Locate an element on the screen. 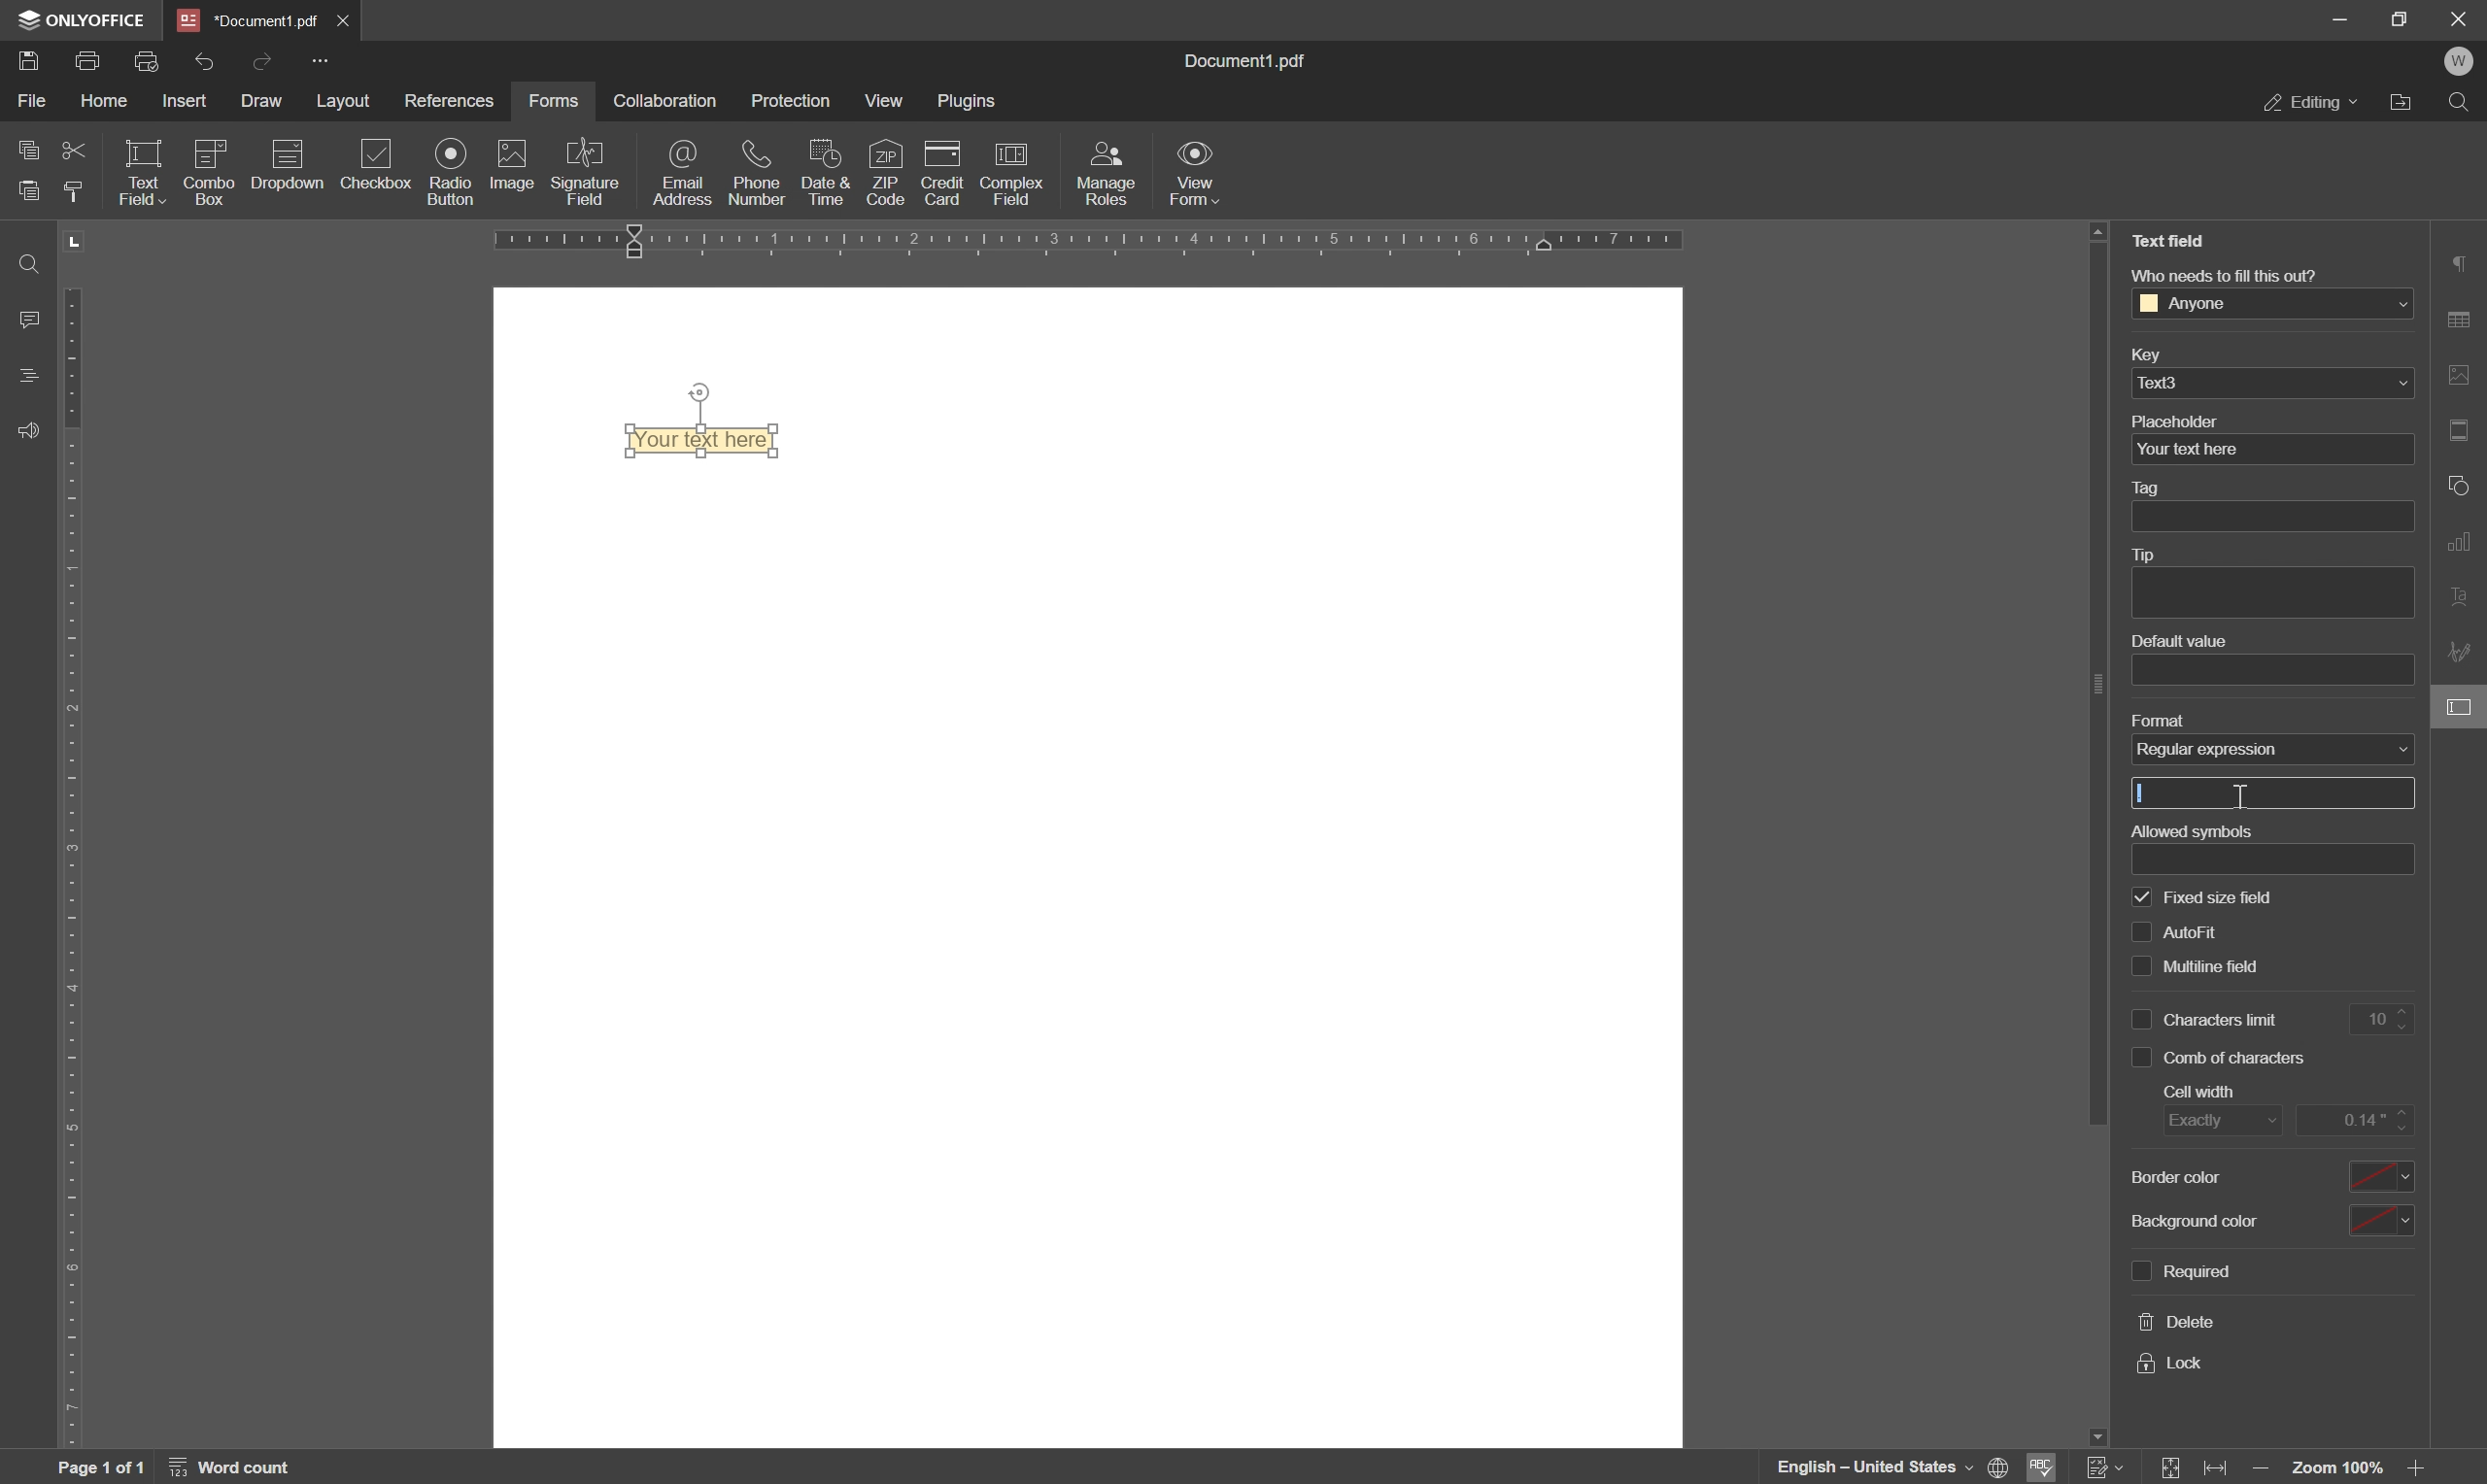 The width and height of the screenshot is (2487, 1484). radio button is located at coordinates (447, 171).